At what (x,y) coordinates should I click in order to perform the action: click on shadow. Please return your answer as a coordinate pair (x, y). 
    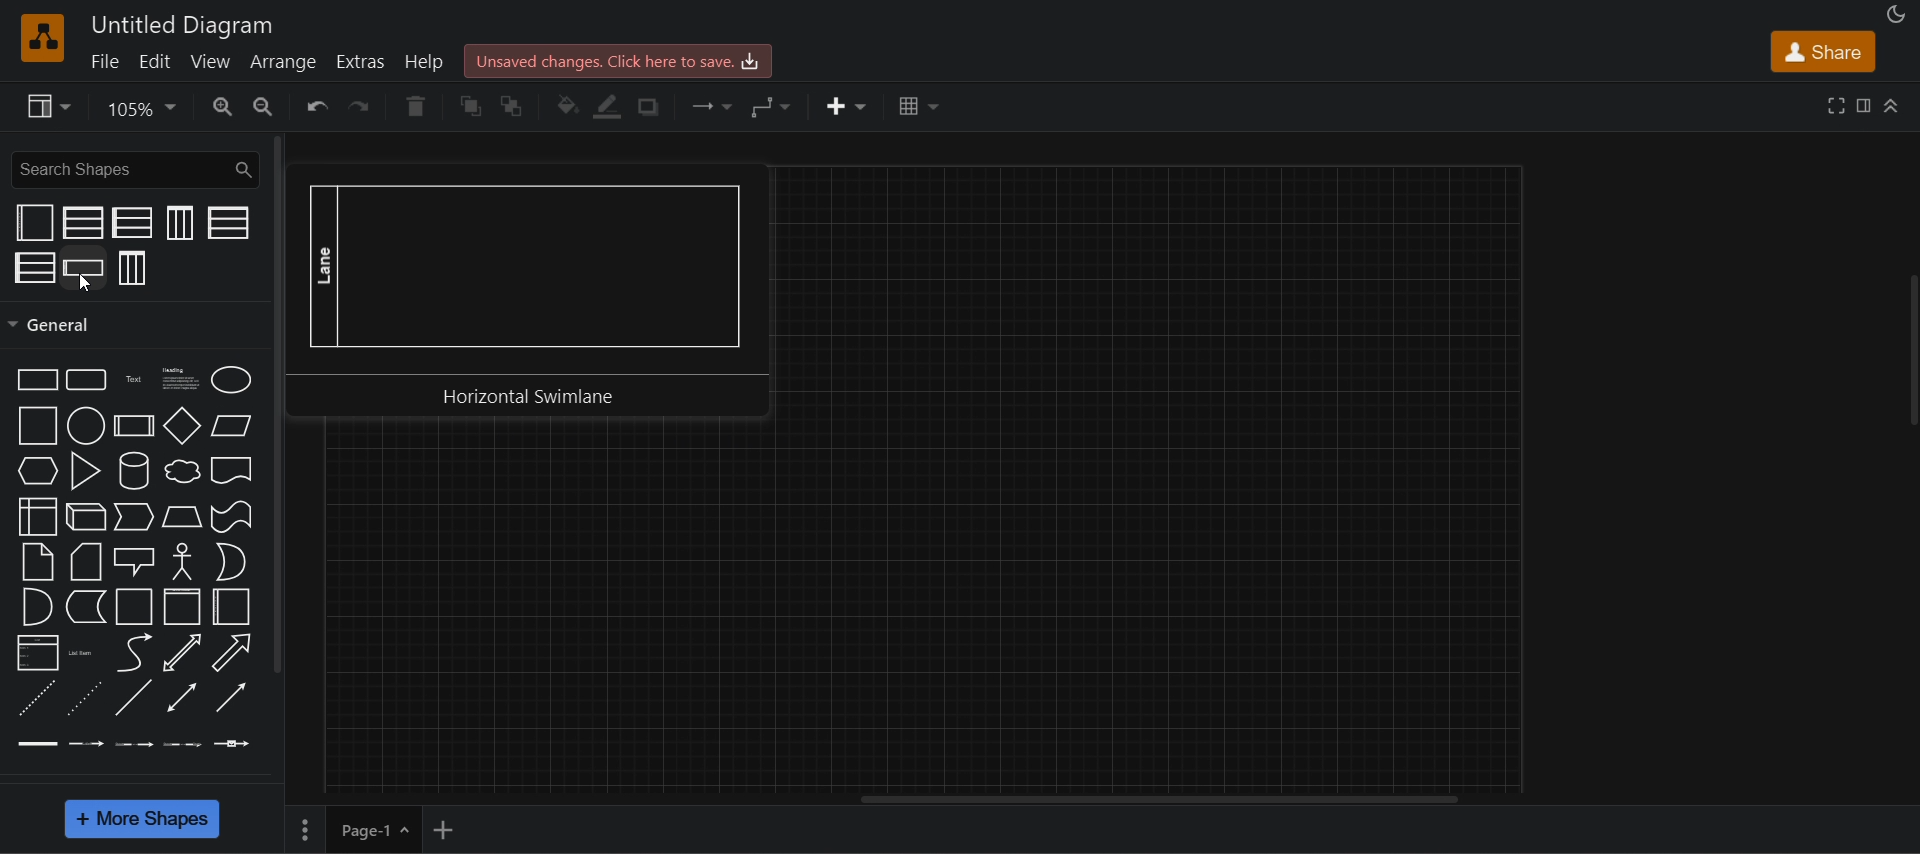
    Looking at the image, I should click on (655, 109).